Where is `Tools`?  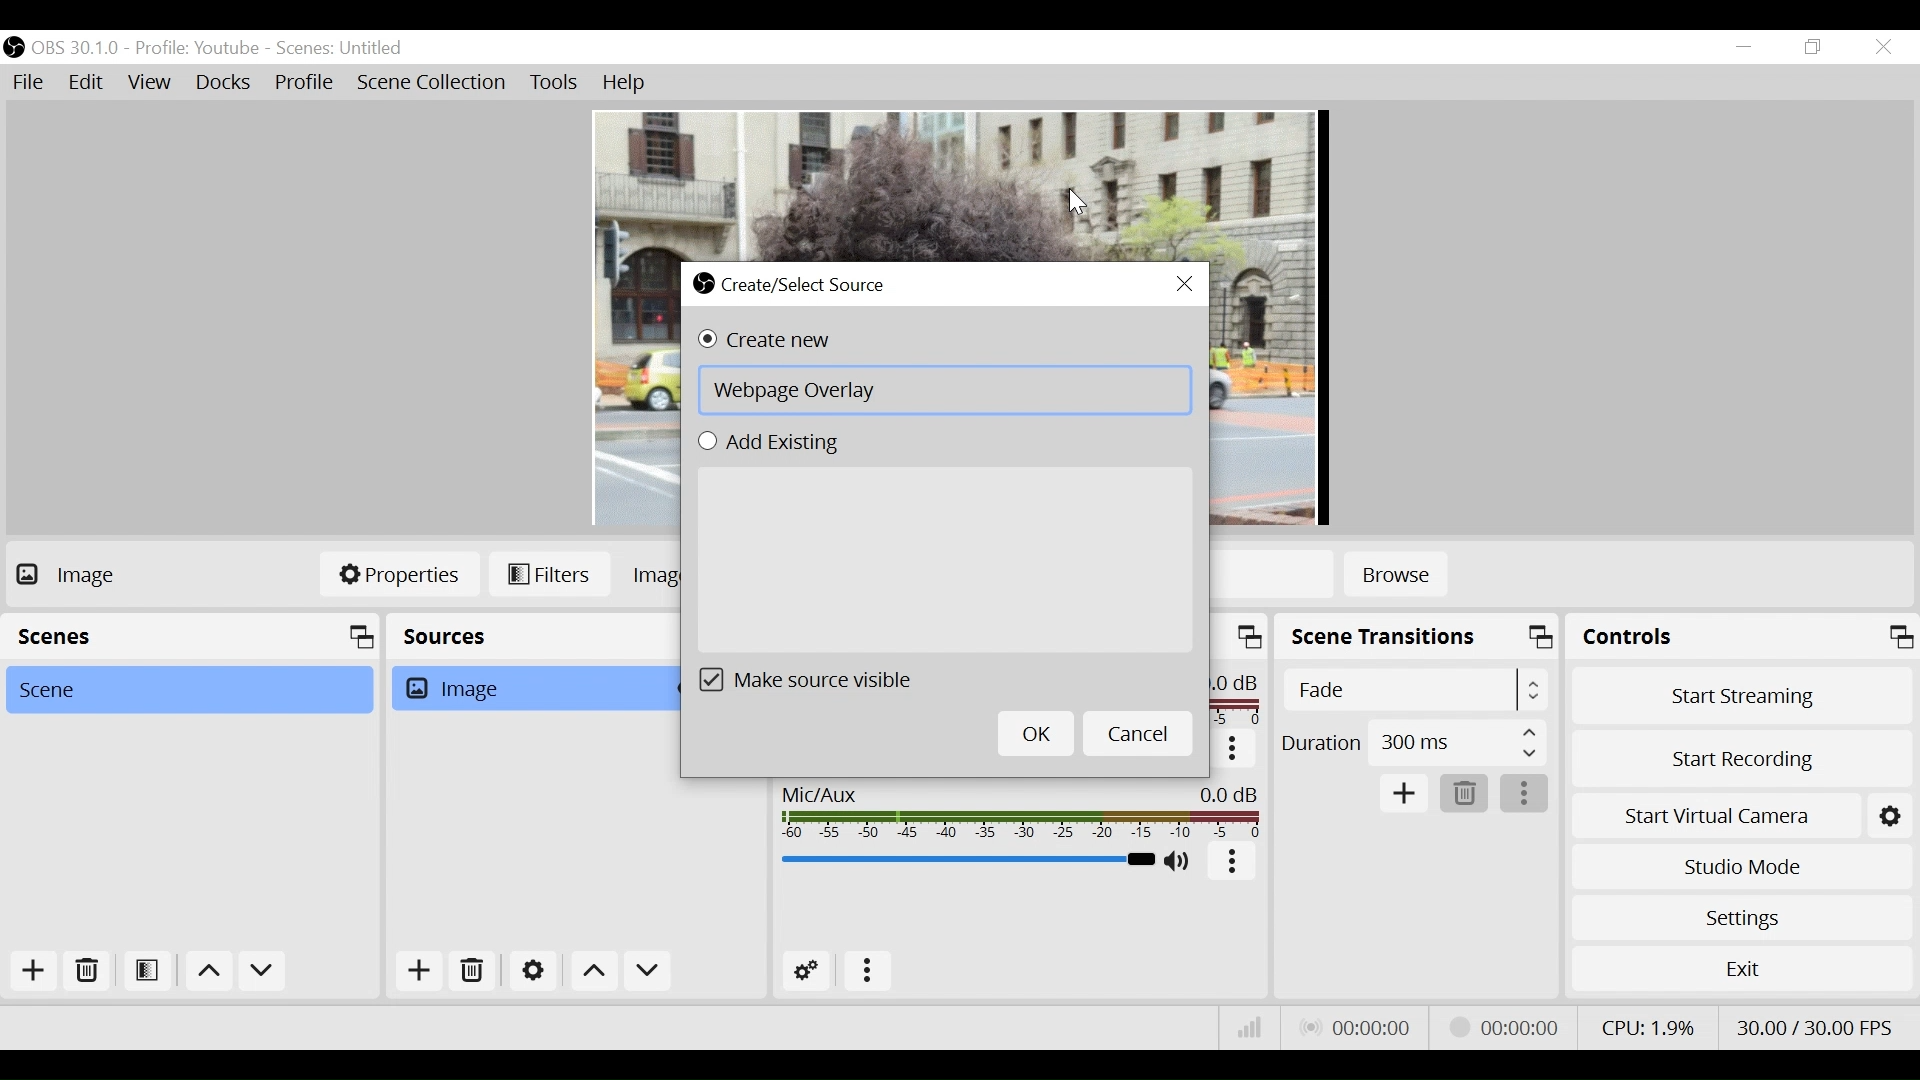 Tools is located at coordinates (557, 84).